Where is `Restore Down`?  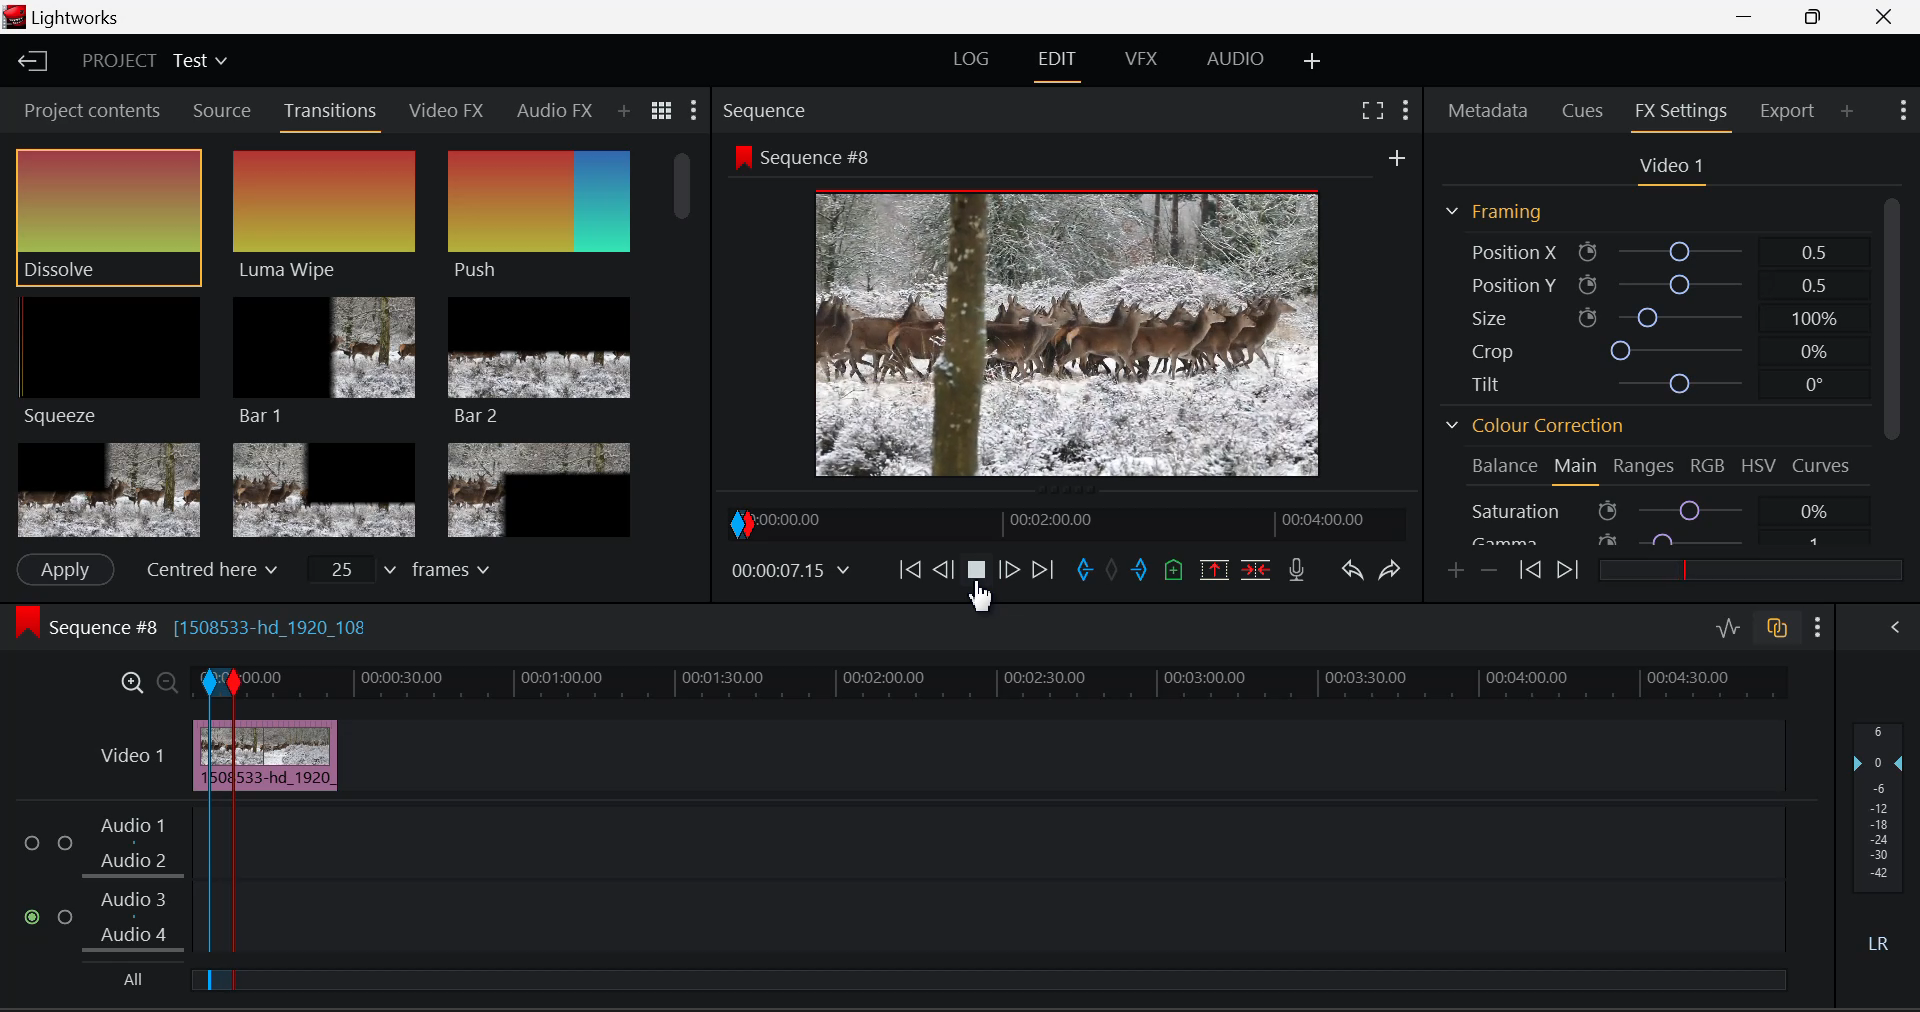 Restore Down is located at coordinates (1751, 17).